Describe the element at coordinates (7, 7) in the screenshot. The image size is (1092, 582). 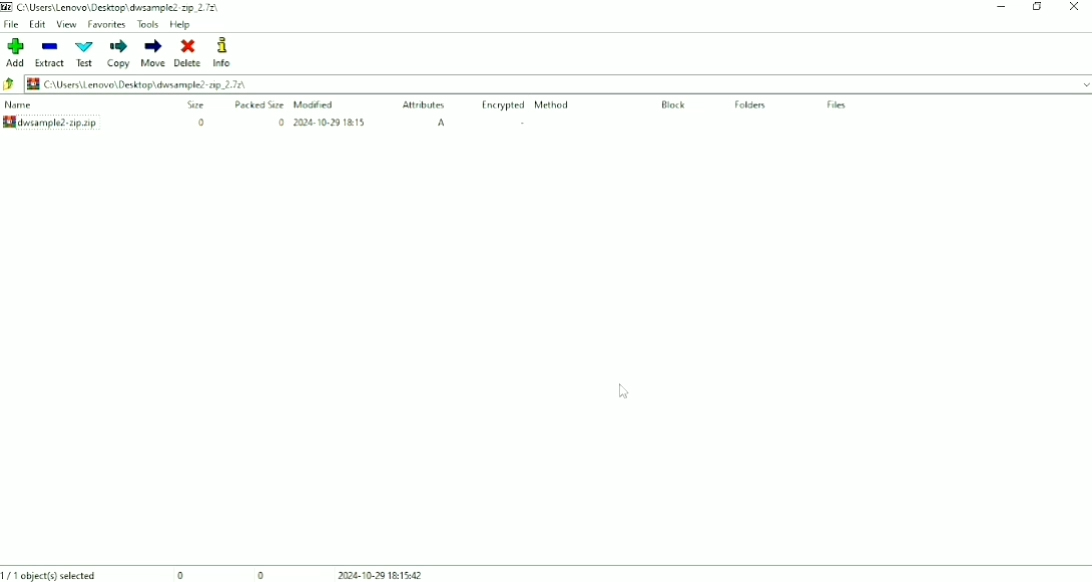
I see `Logo` at that location.